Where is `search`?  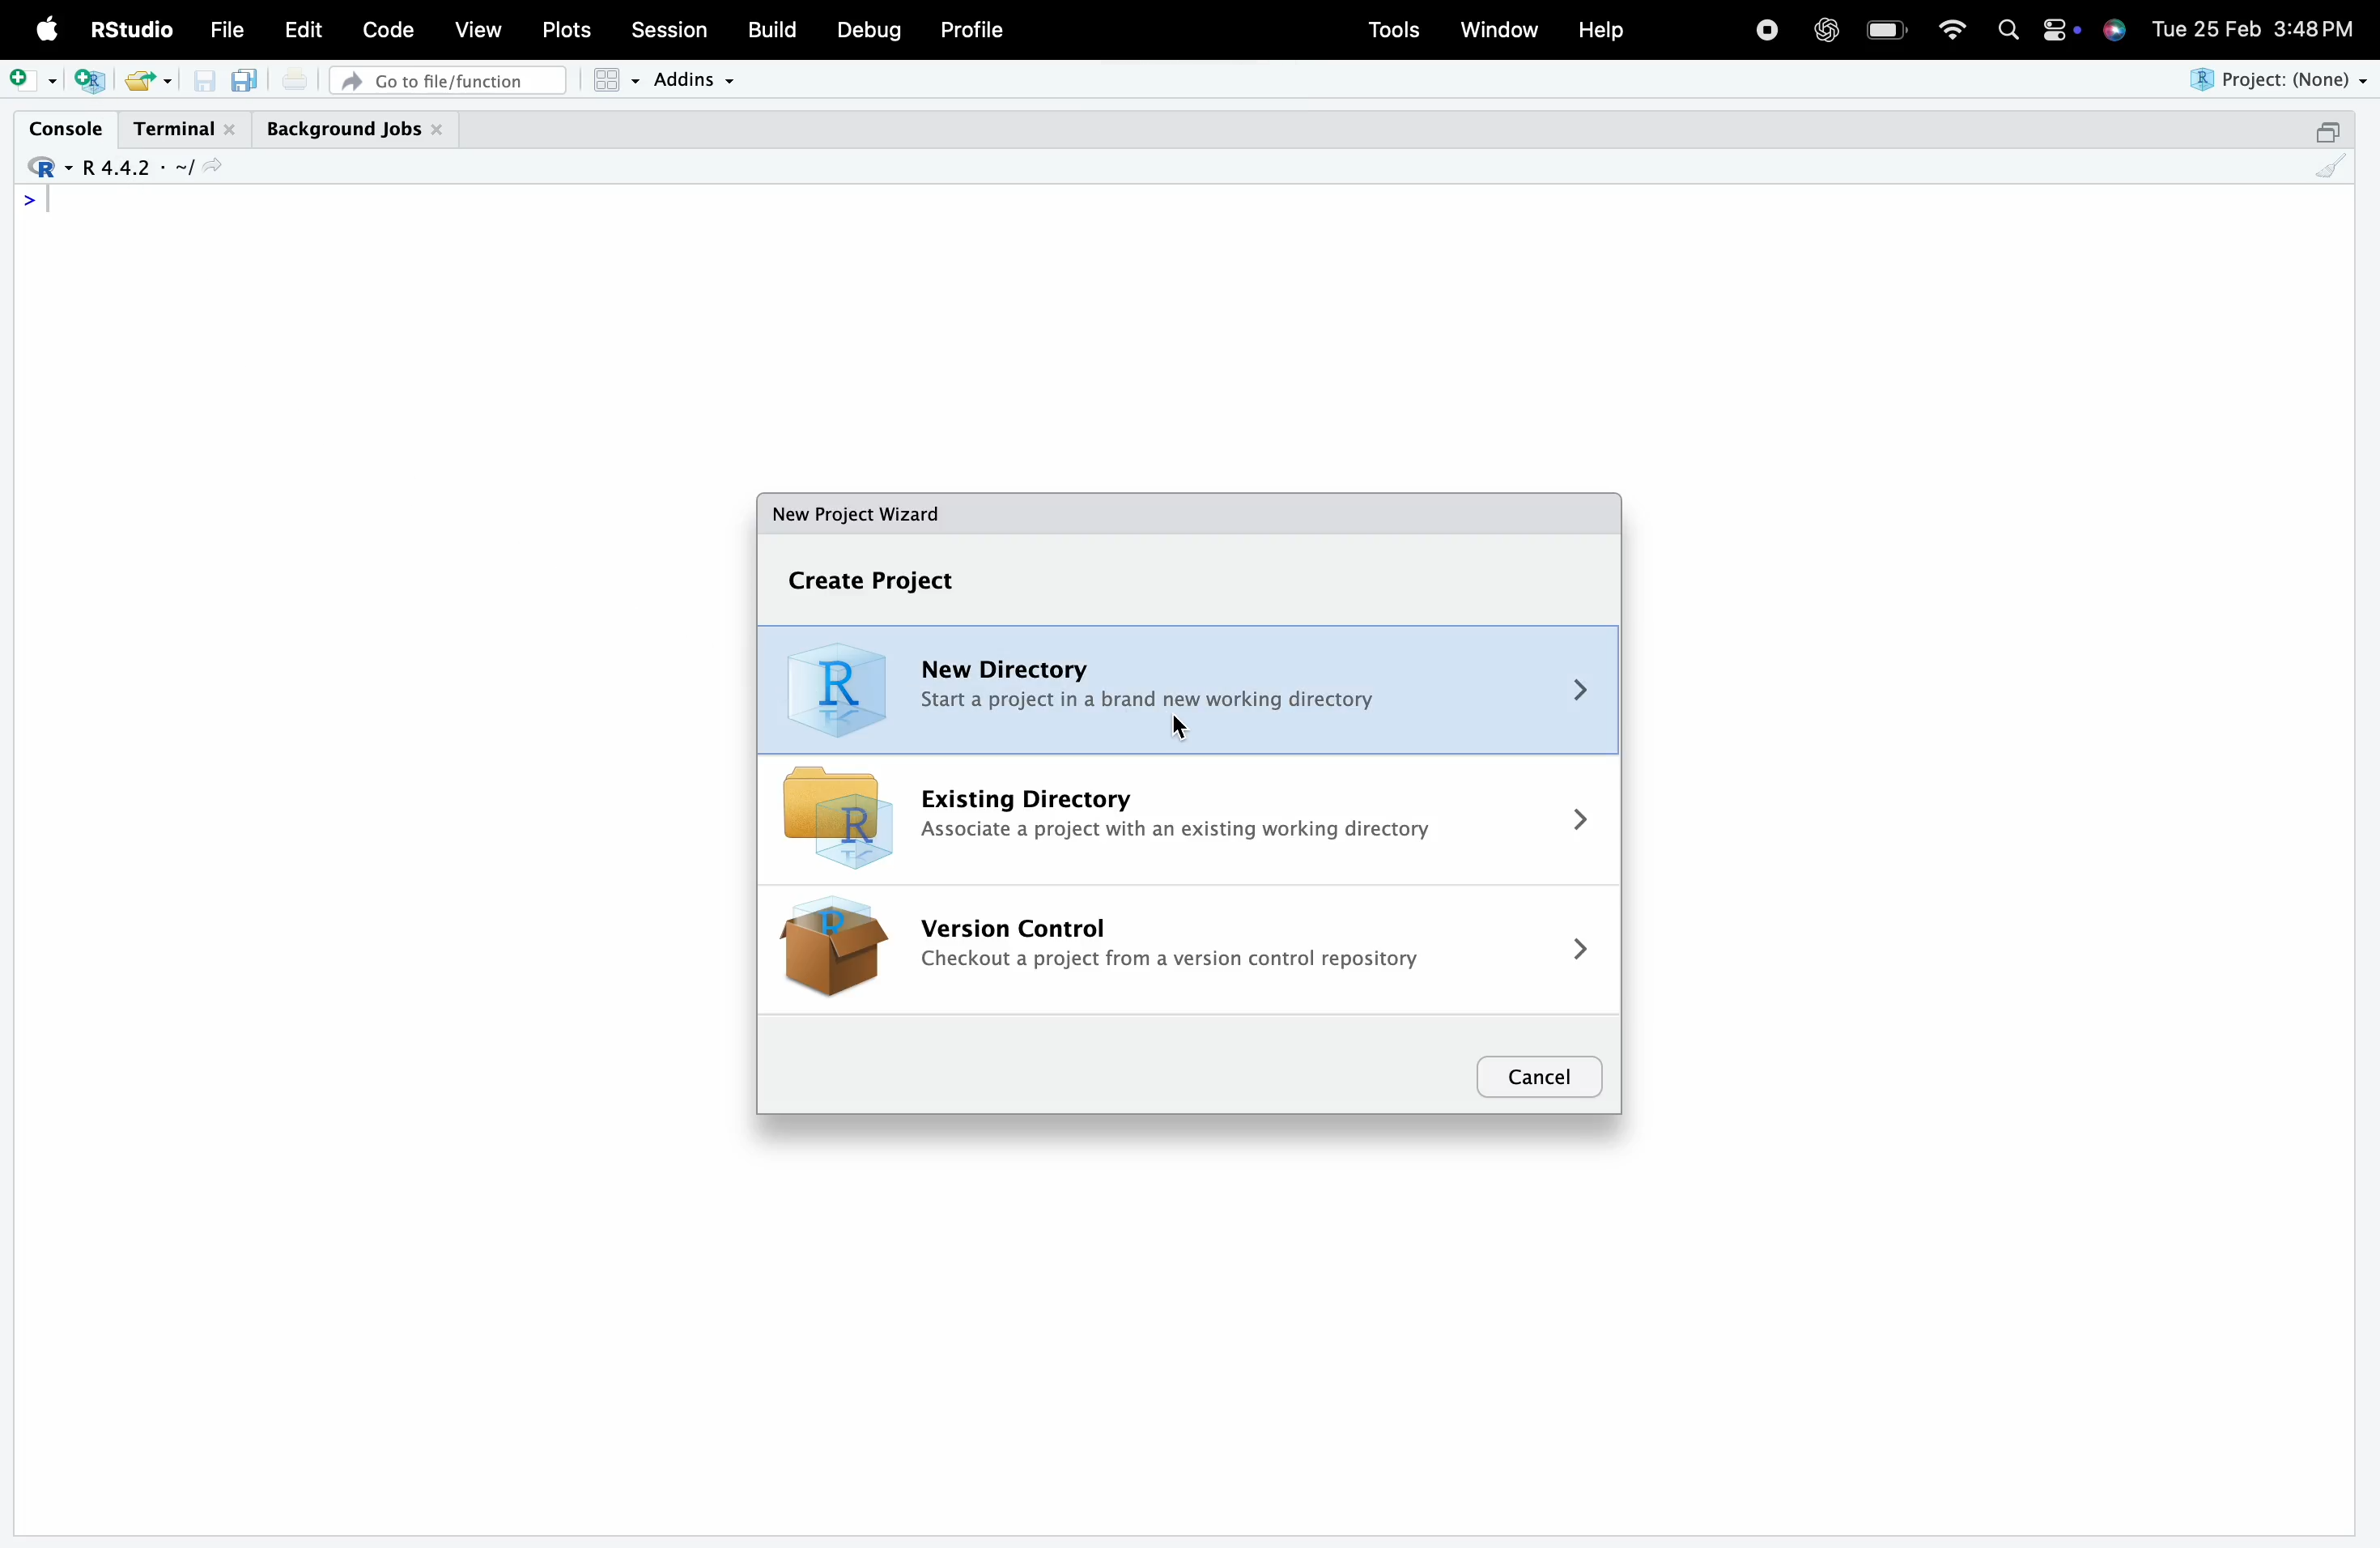
search is located at coordinates (2009, 30).